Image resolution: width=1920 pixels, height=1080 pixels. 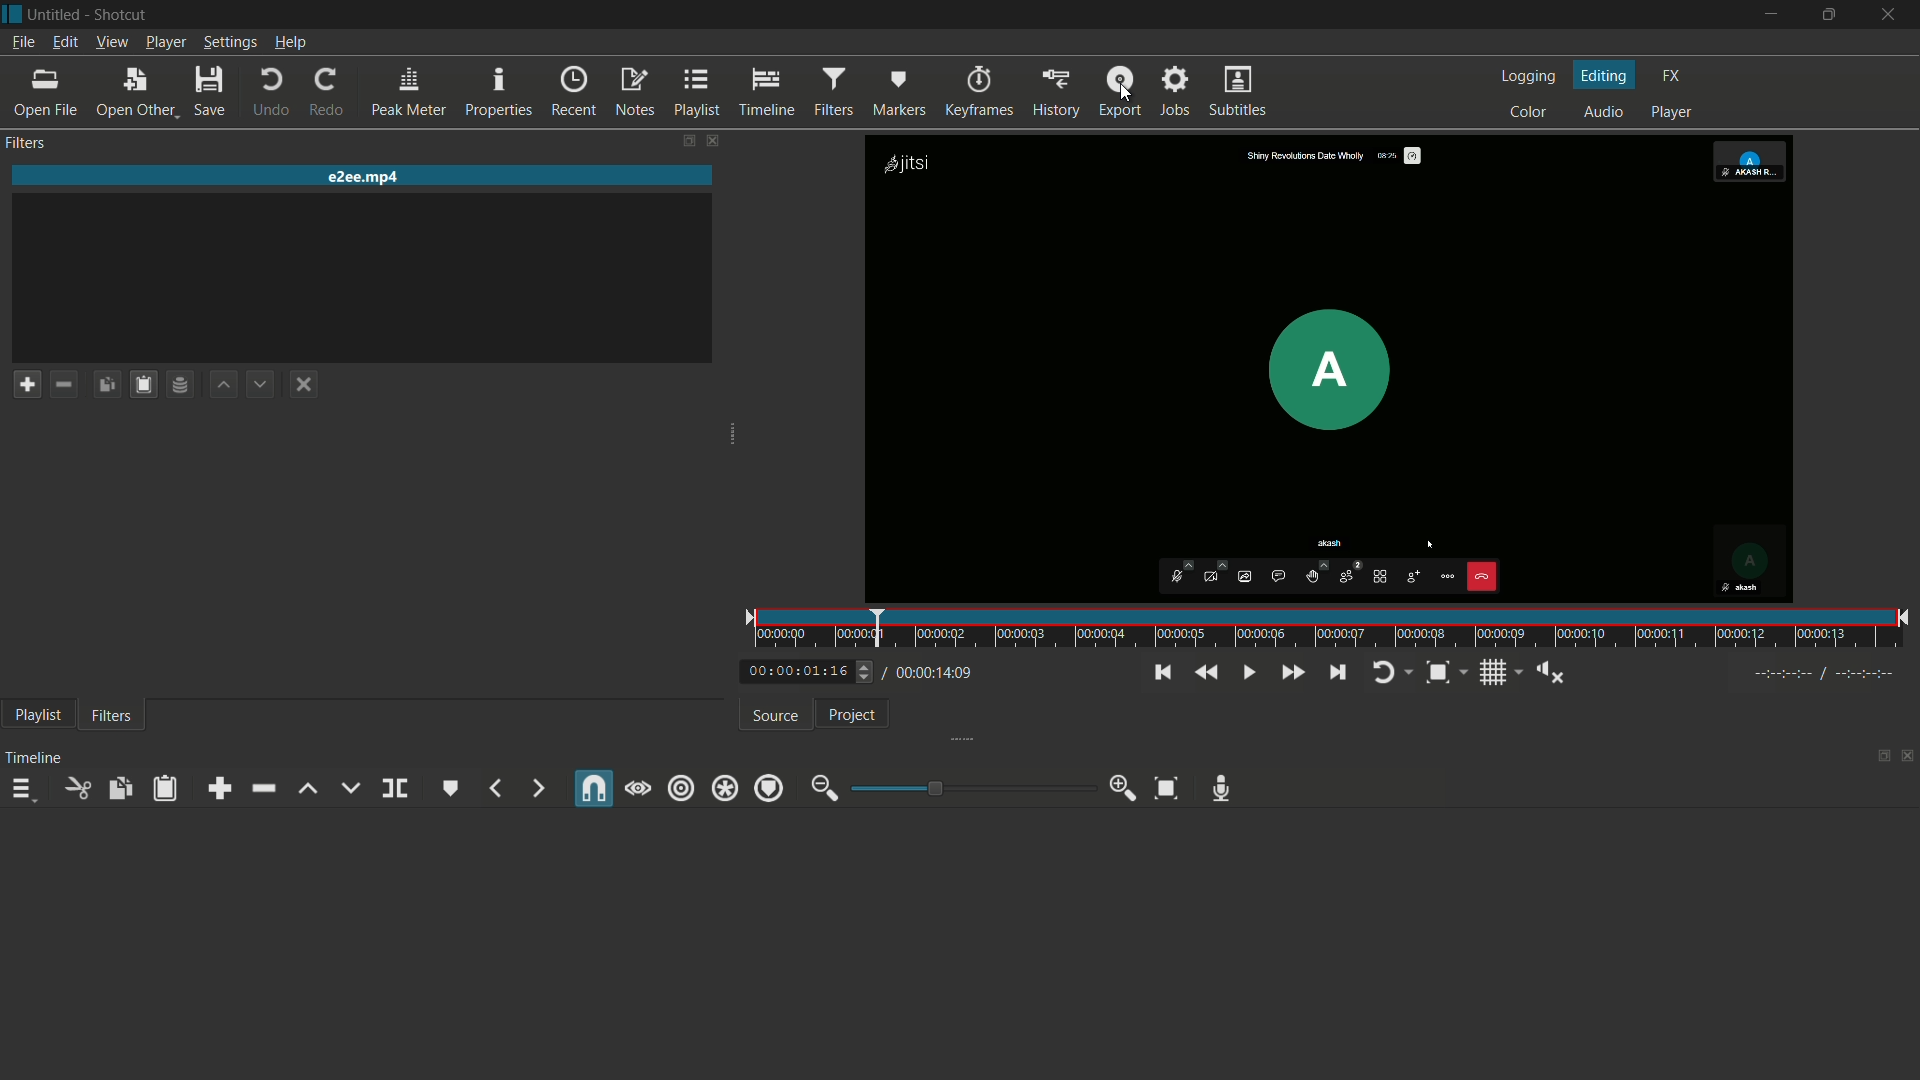 What do you see at coordinates (1177, 91) in the screenshot?
I see `jobs` at bounding box center [1177, 91].